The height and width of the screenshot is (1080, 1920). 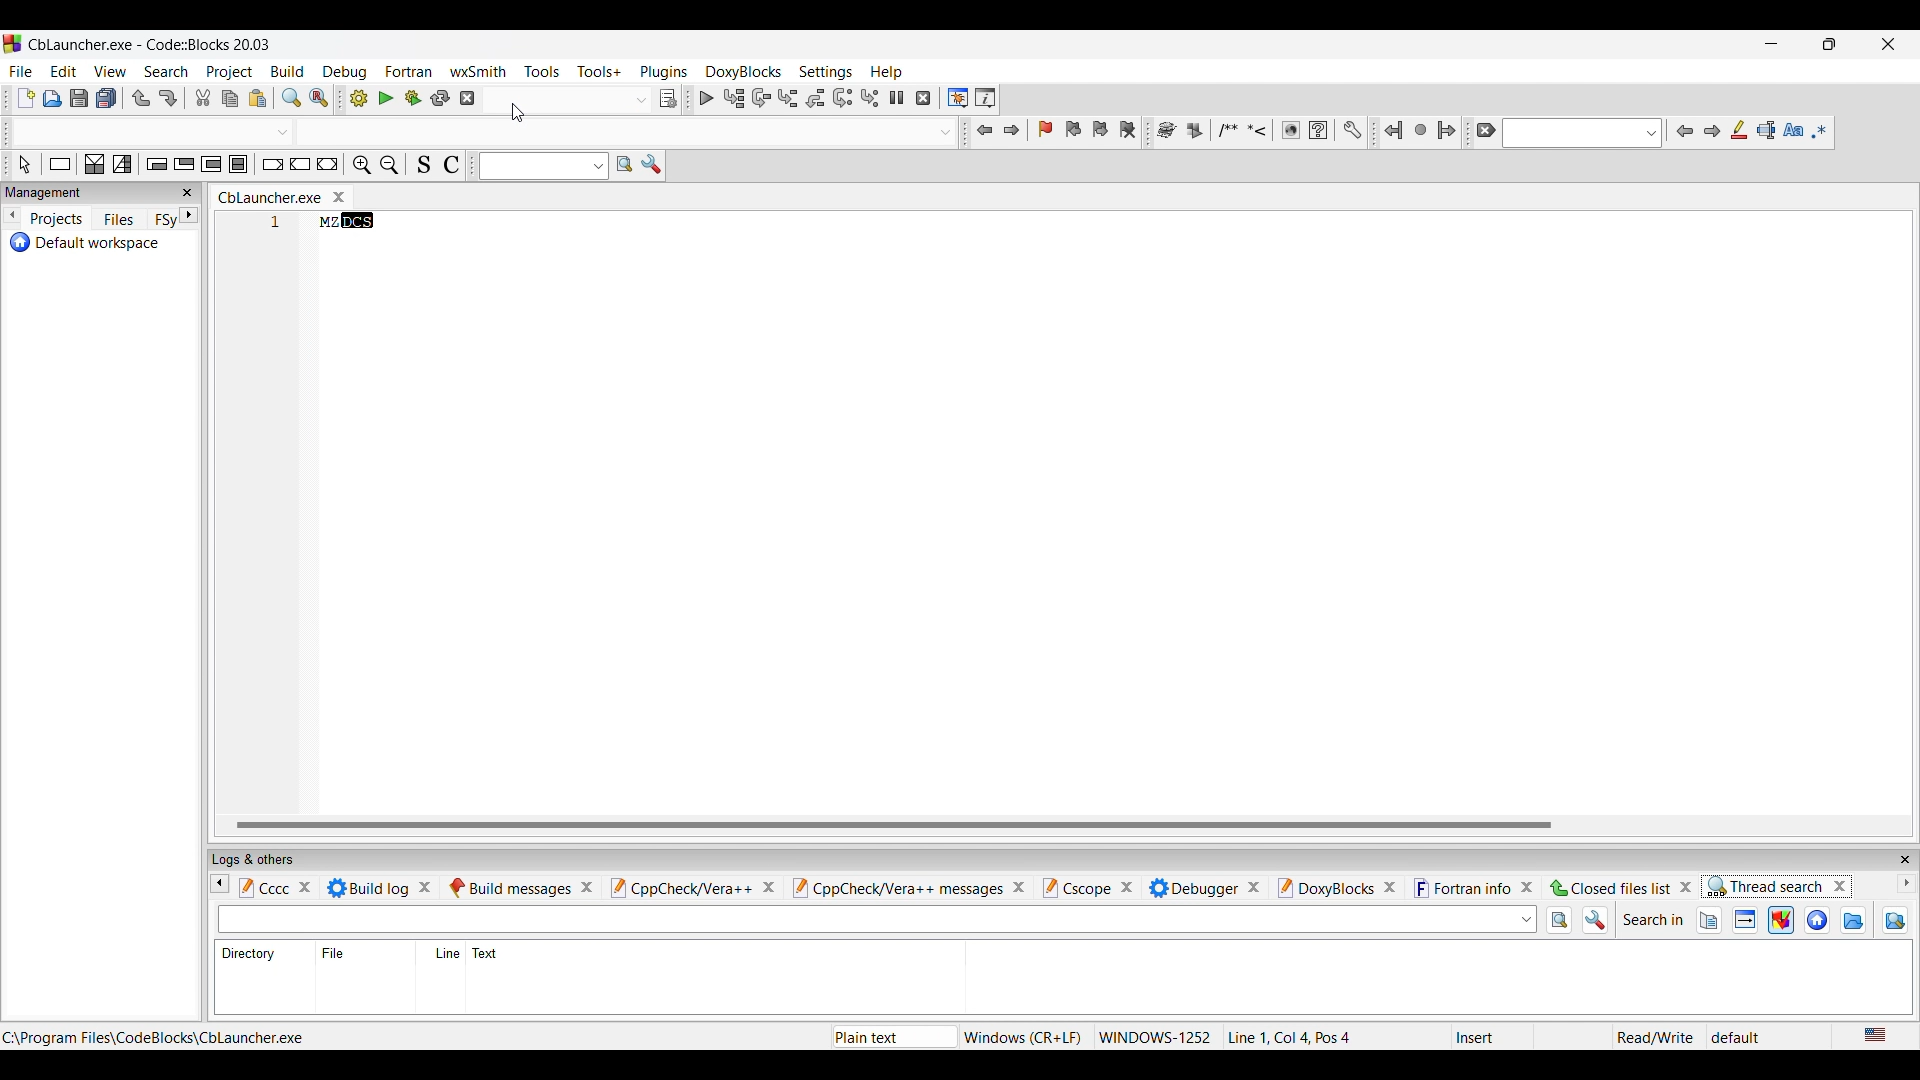 What do you see at coordinates (899, 888) in the screenshot?
I see `CppCheck/Vera++` at bounding box center [899, 888].